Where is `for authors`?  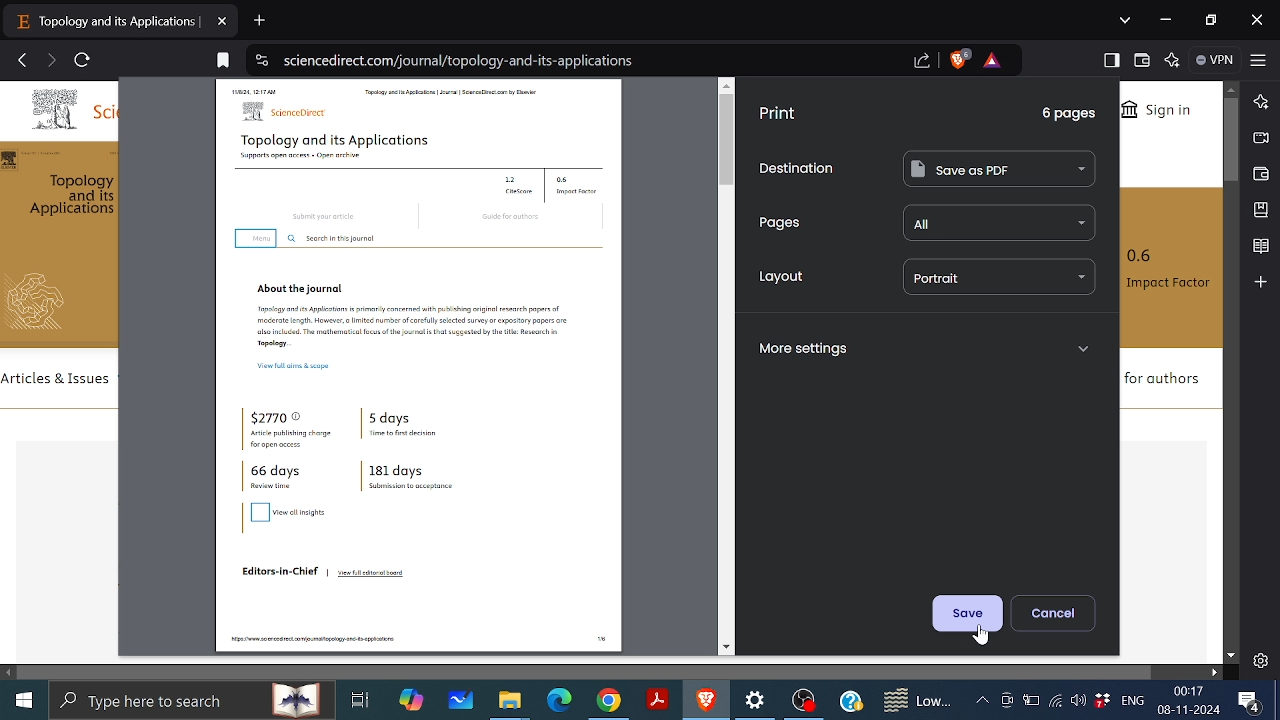 for authors is located at coordinates (1166, 380).